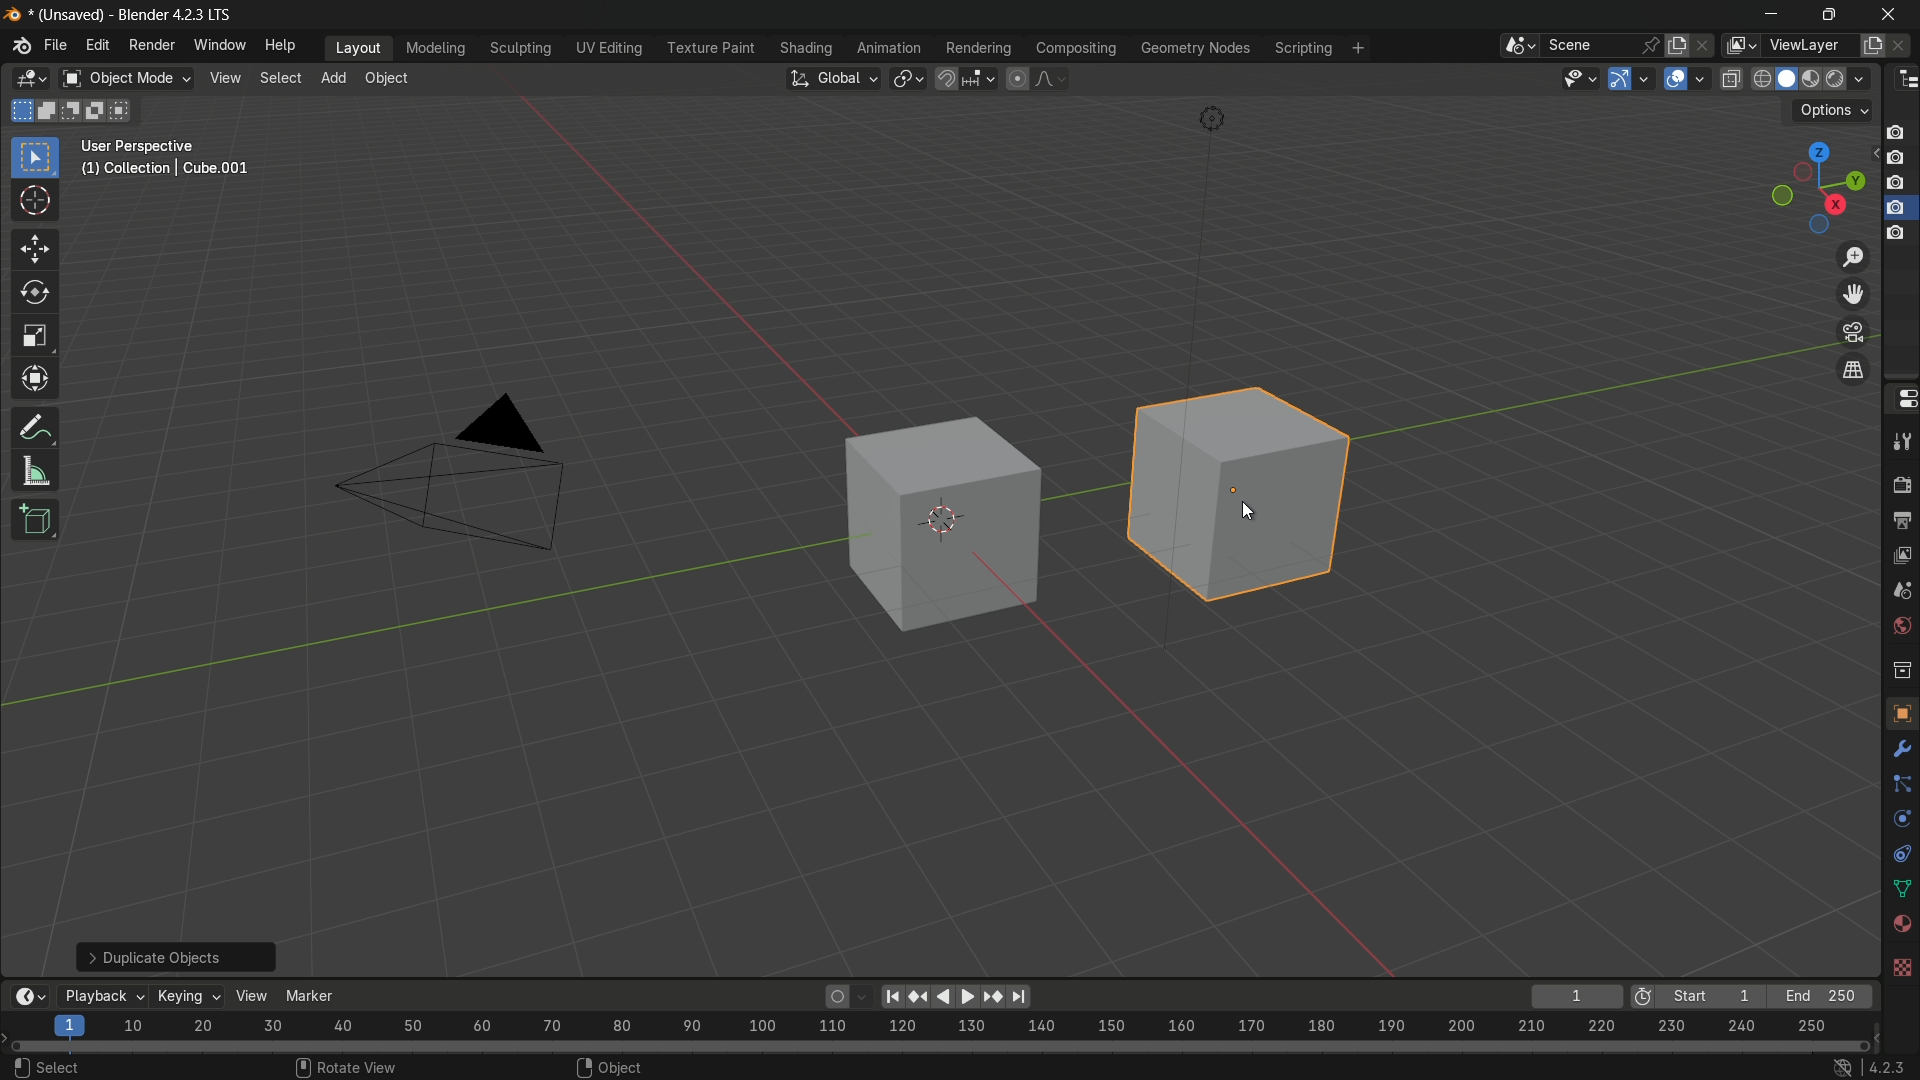 This screenshot has width=1920, height=1080. What do you see at coordinates (1821, 996) in the screenshot?
I see `end timeline` at bounding box center [1821, 996].